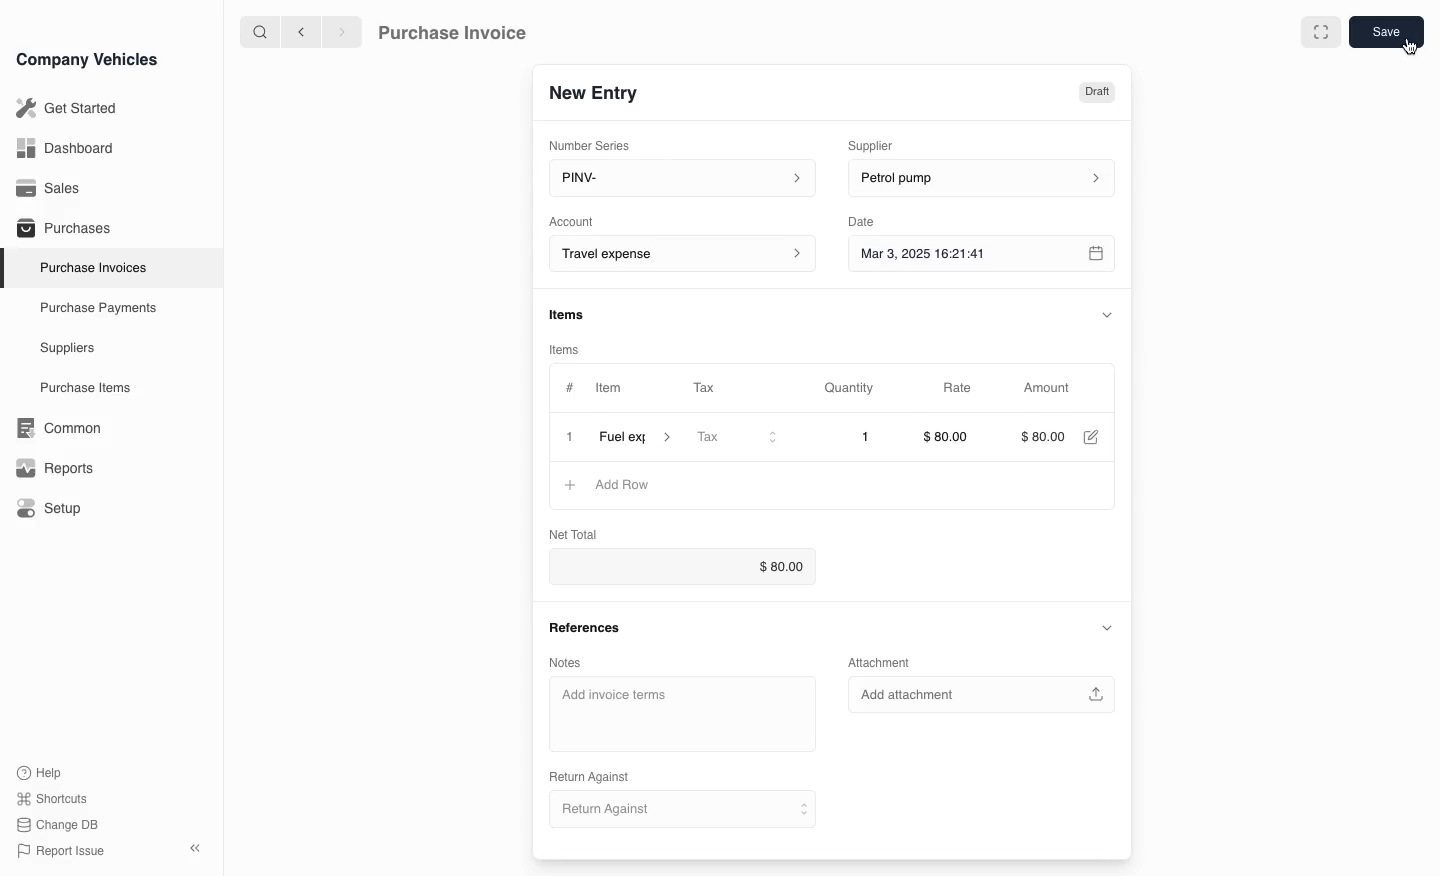  Describe the element at coordinates (54, 428) in the screenshot. I see `Common` at that location.